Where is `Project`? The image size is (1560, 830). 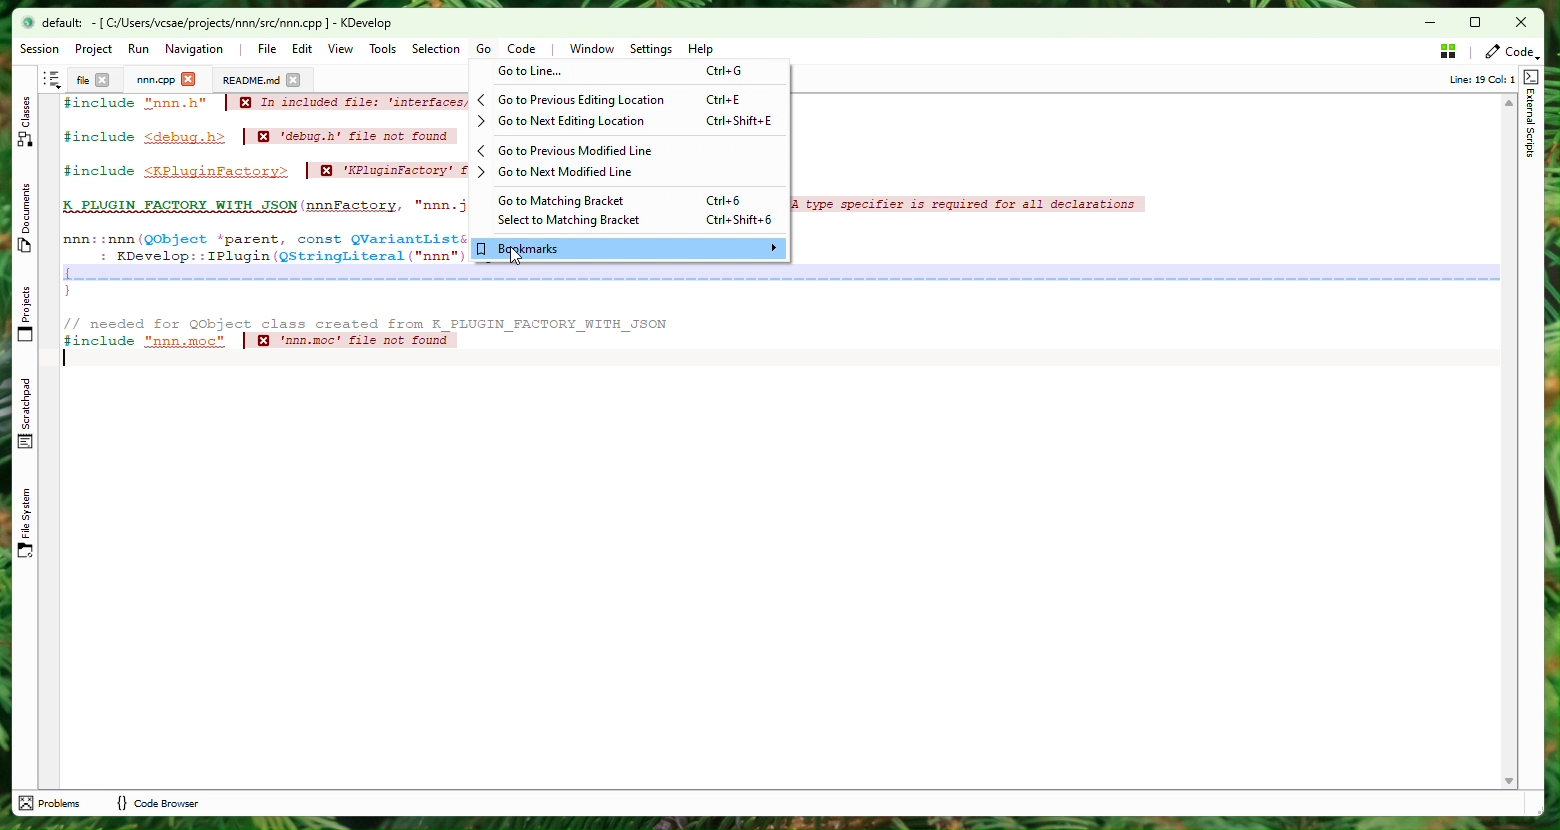 Project is located at coordinates (93, 49).